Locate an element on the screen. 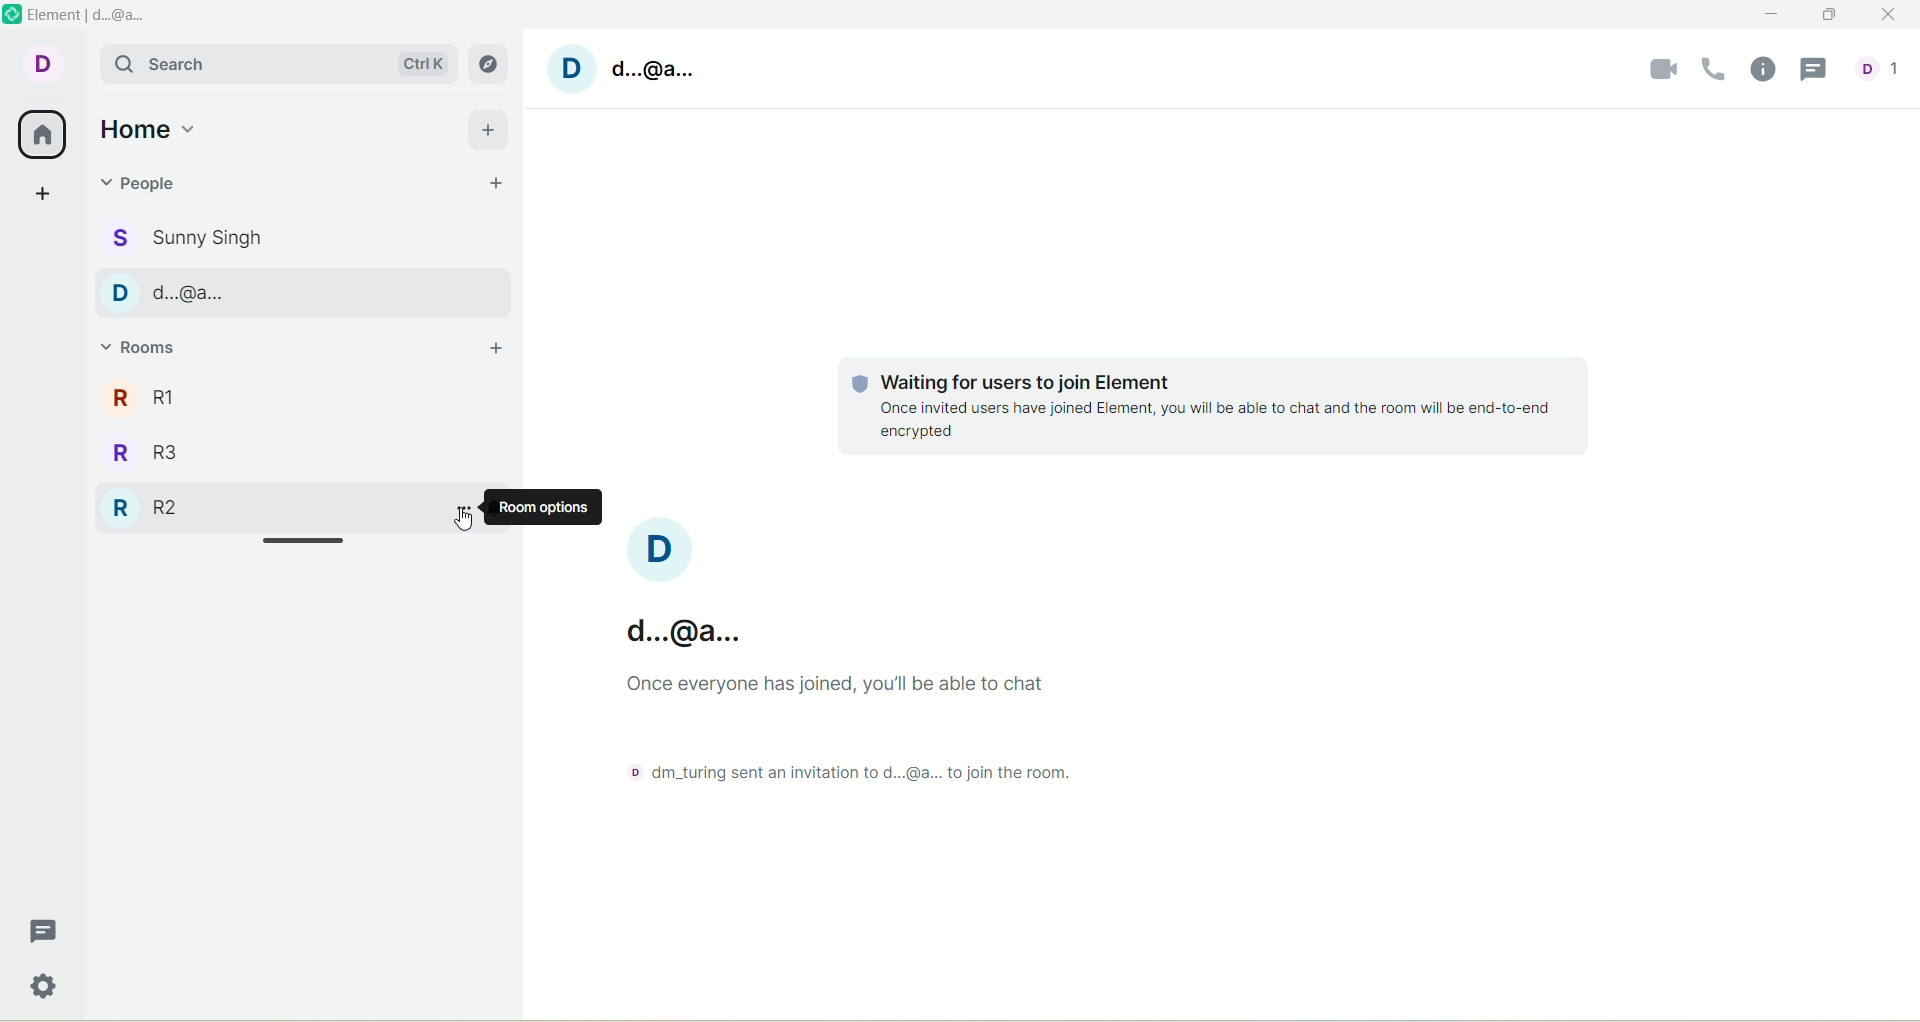  explore rooms is located at coordinates (488, 65).